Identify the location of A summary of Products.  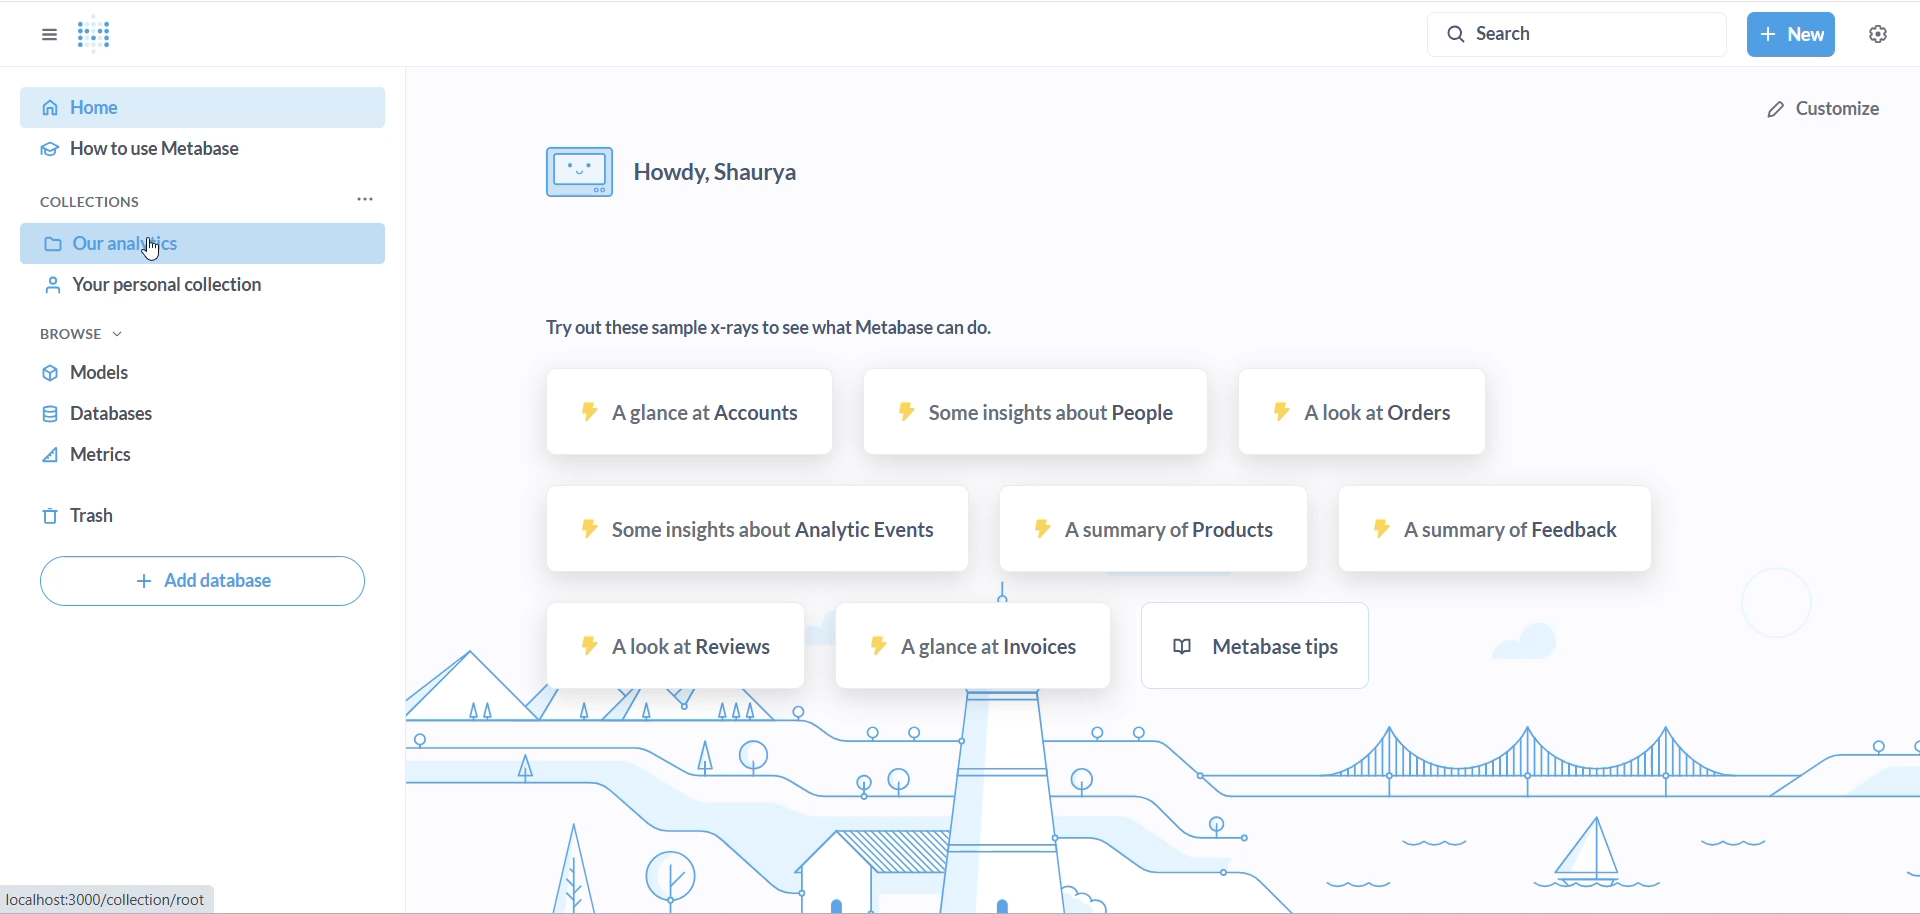
(1159, 537).